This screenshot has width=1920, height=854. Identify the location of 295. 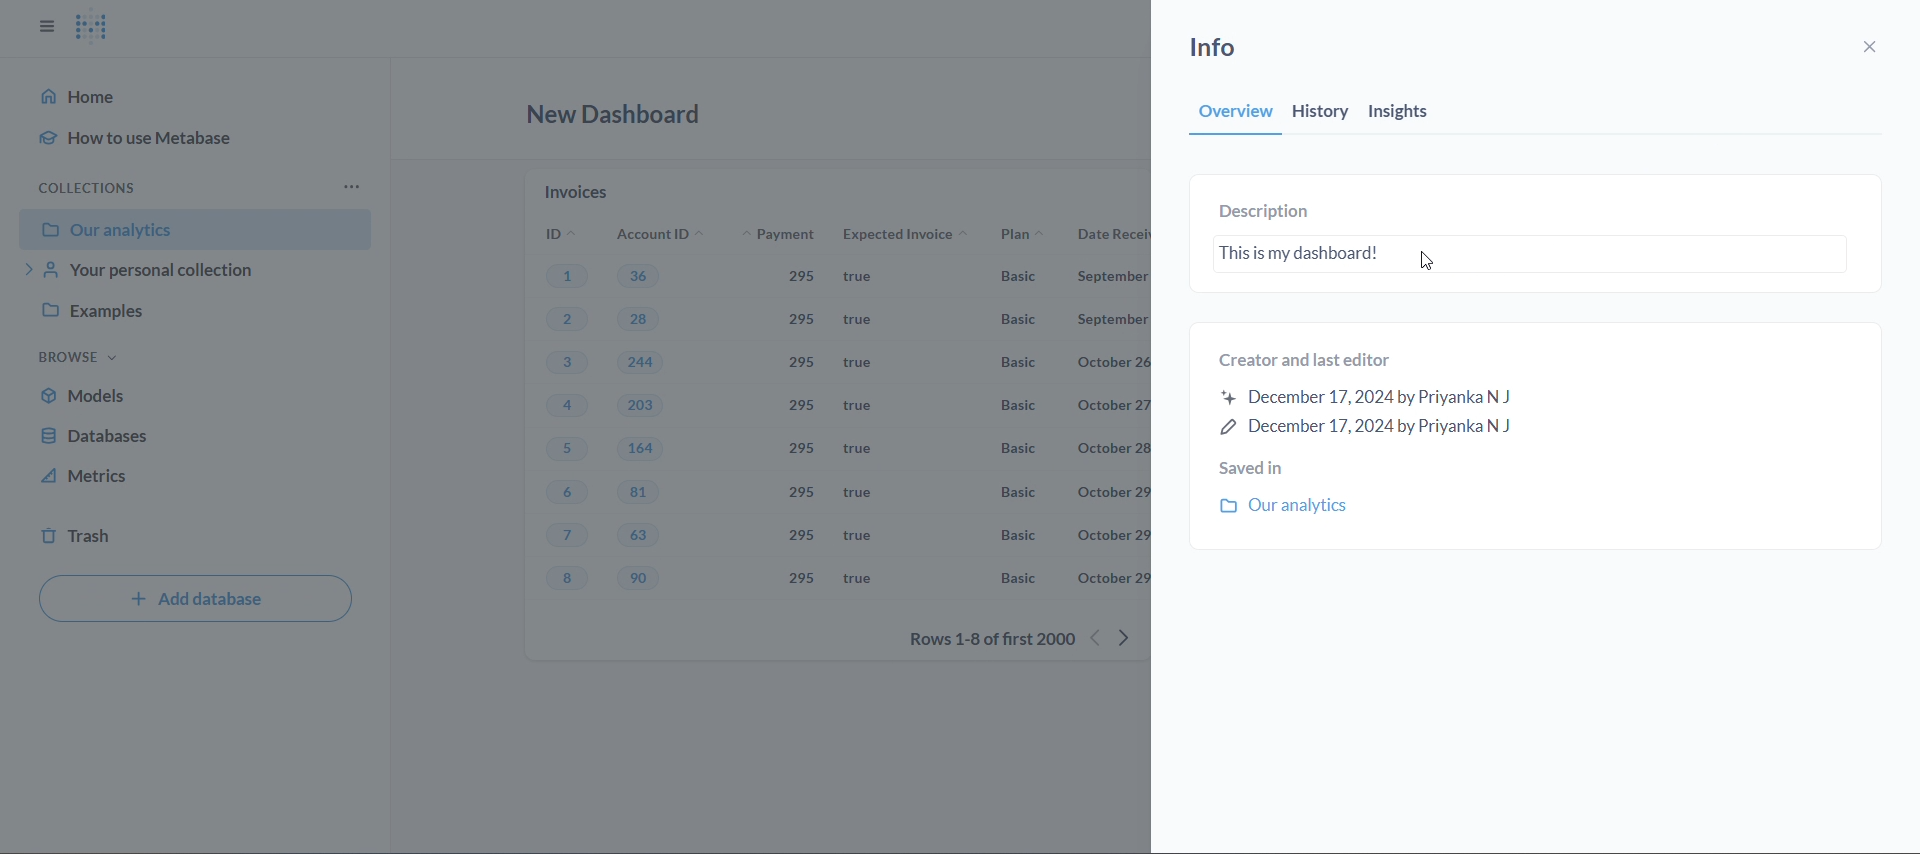
(805, 321).